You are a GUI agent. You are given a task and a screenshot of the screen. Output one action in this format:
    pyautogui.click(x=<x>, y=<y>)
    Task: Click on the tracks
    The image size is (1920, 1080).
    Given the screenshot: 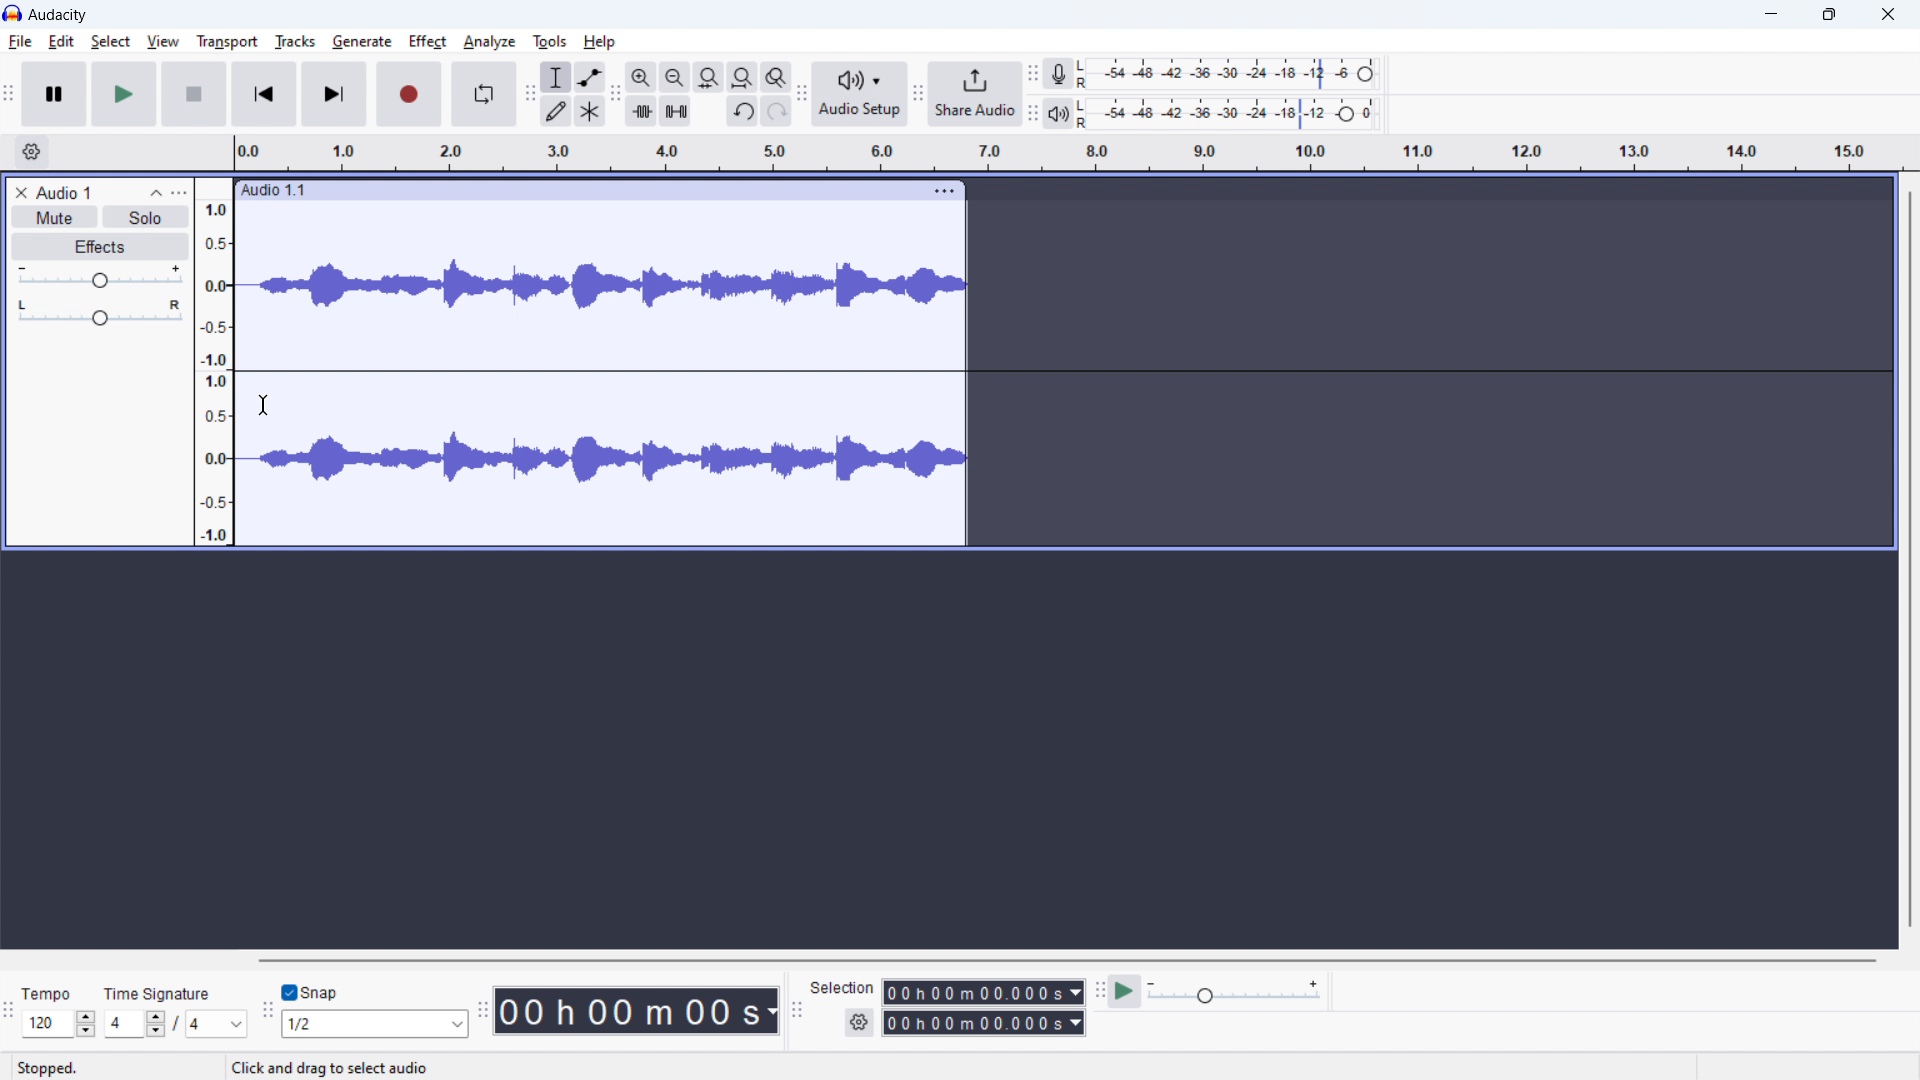 What is the action you would take?
    pyautogui.click(x=293, y=41)
    